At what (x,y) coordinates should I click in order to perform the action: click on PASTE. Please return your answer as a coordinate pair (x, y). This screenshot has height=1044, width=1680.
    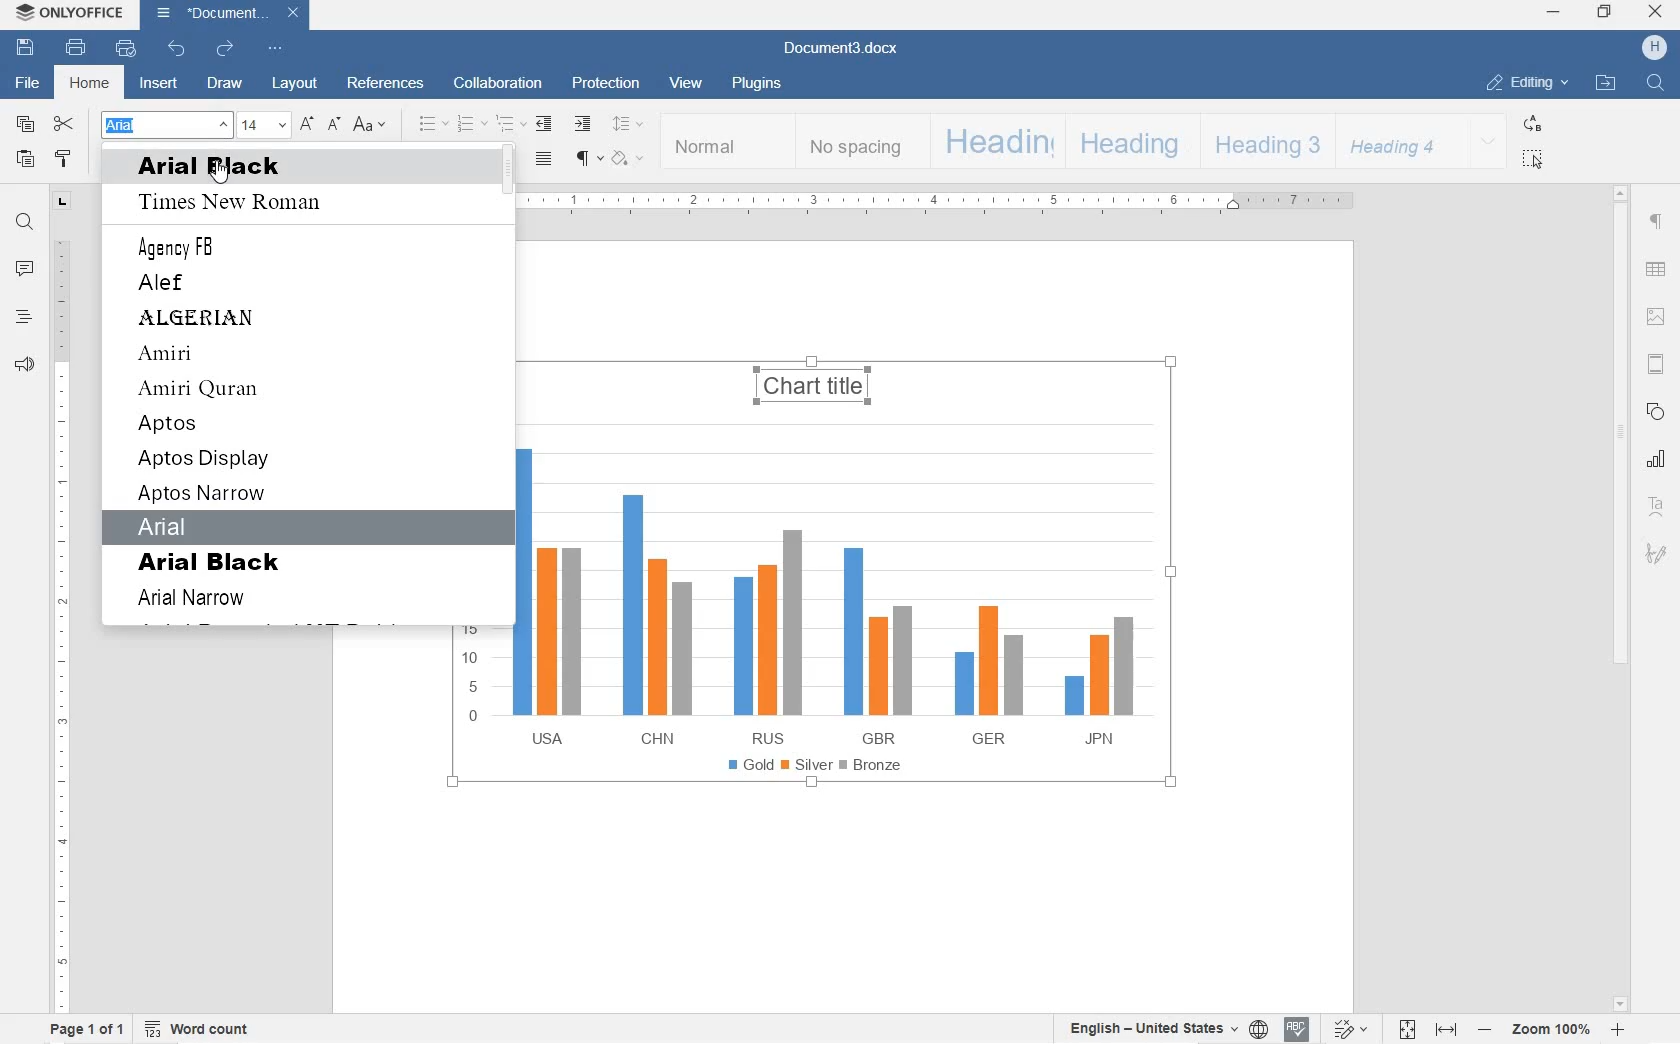
    Looking at the image, I should click on (25, 159).